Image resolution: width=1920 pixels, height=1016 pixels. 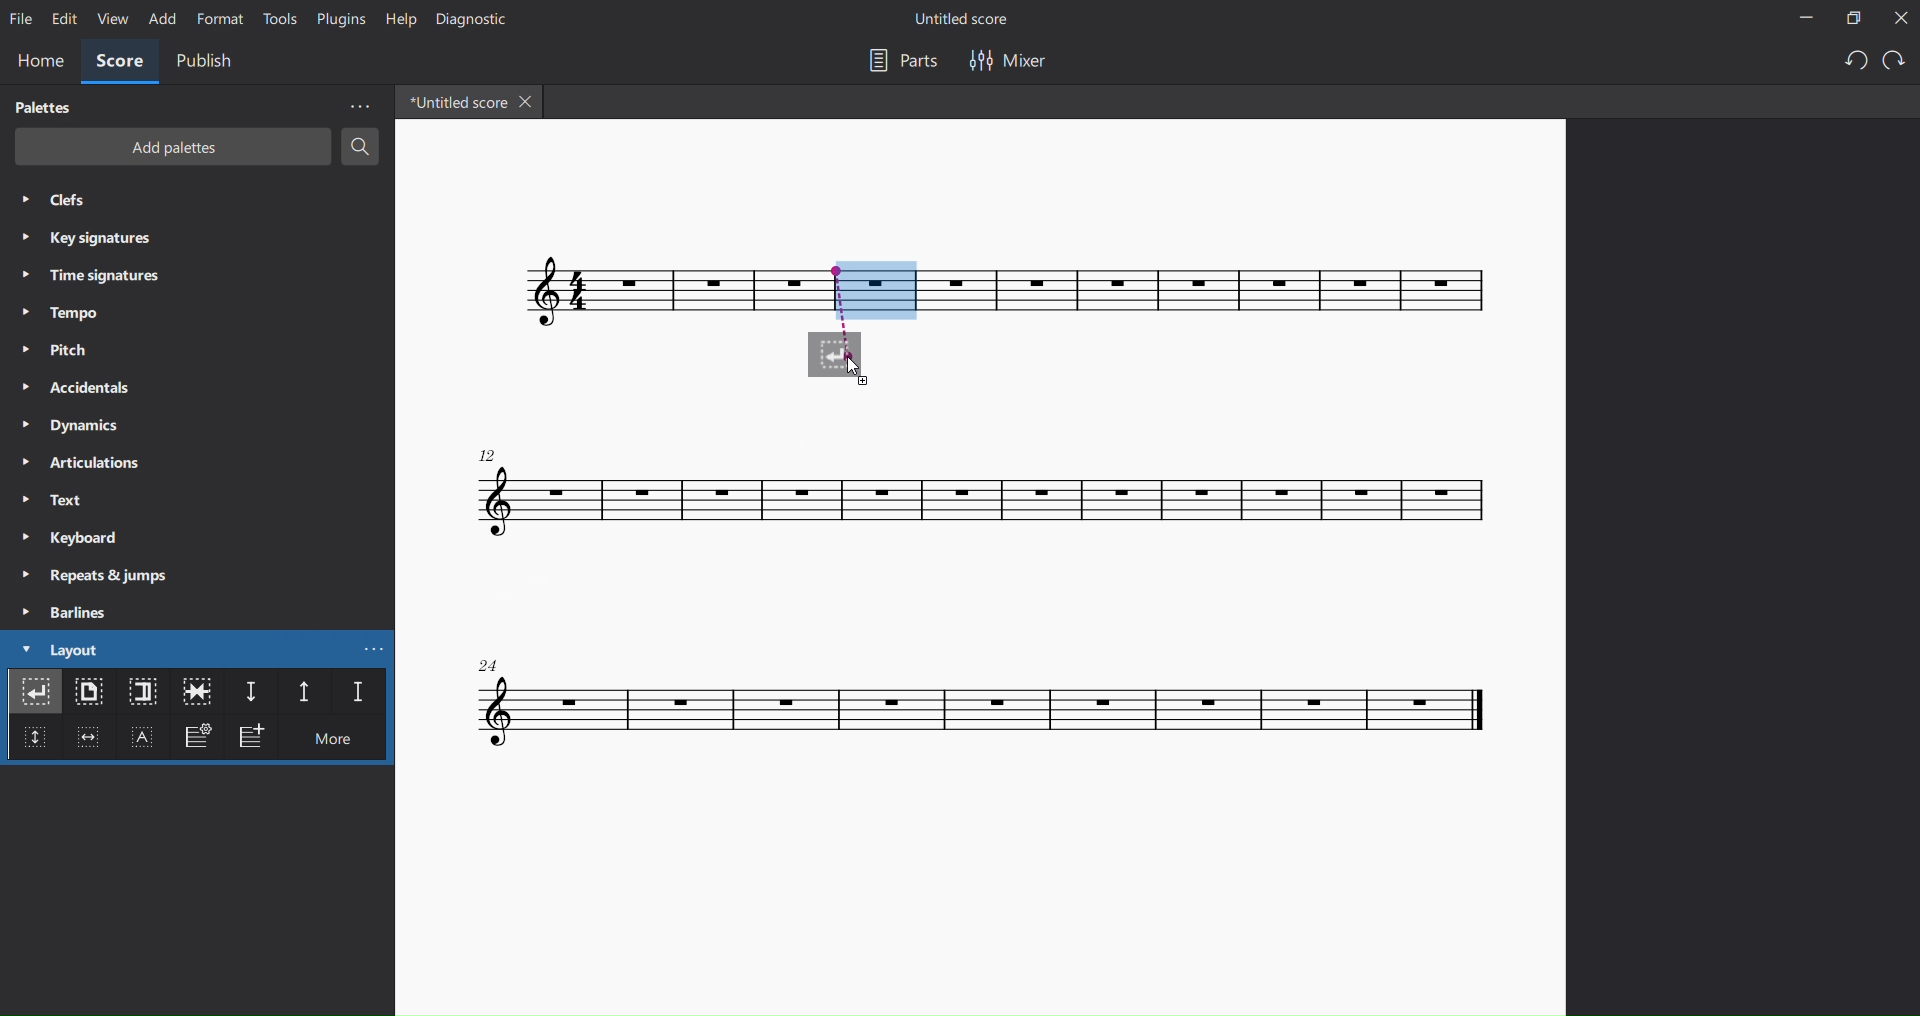 I want to click on tempo, so click(x=57, y=313).